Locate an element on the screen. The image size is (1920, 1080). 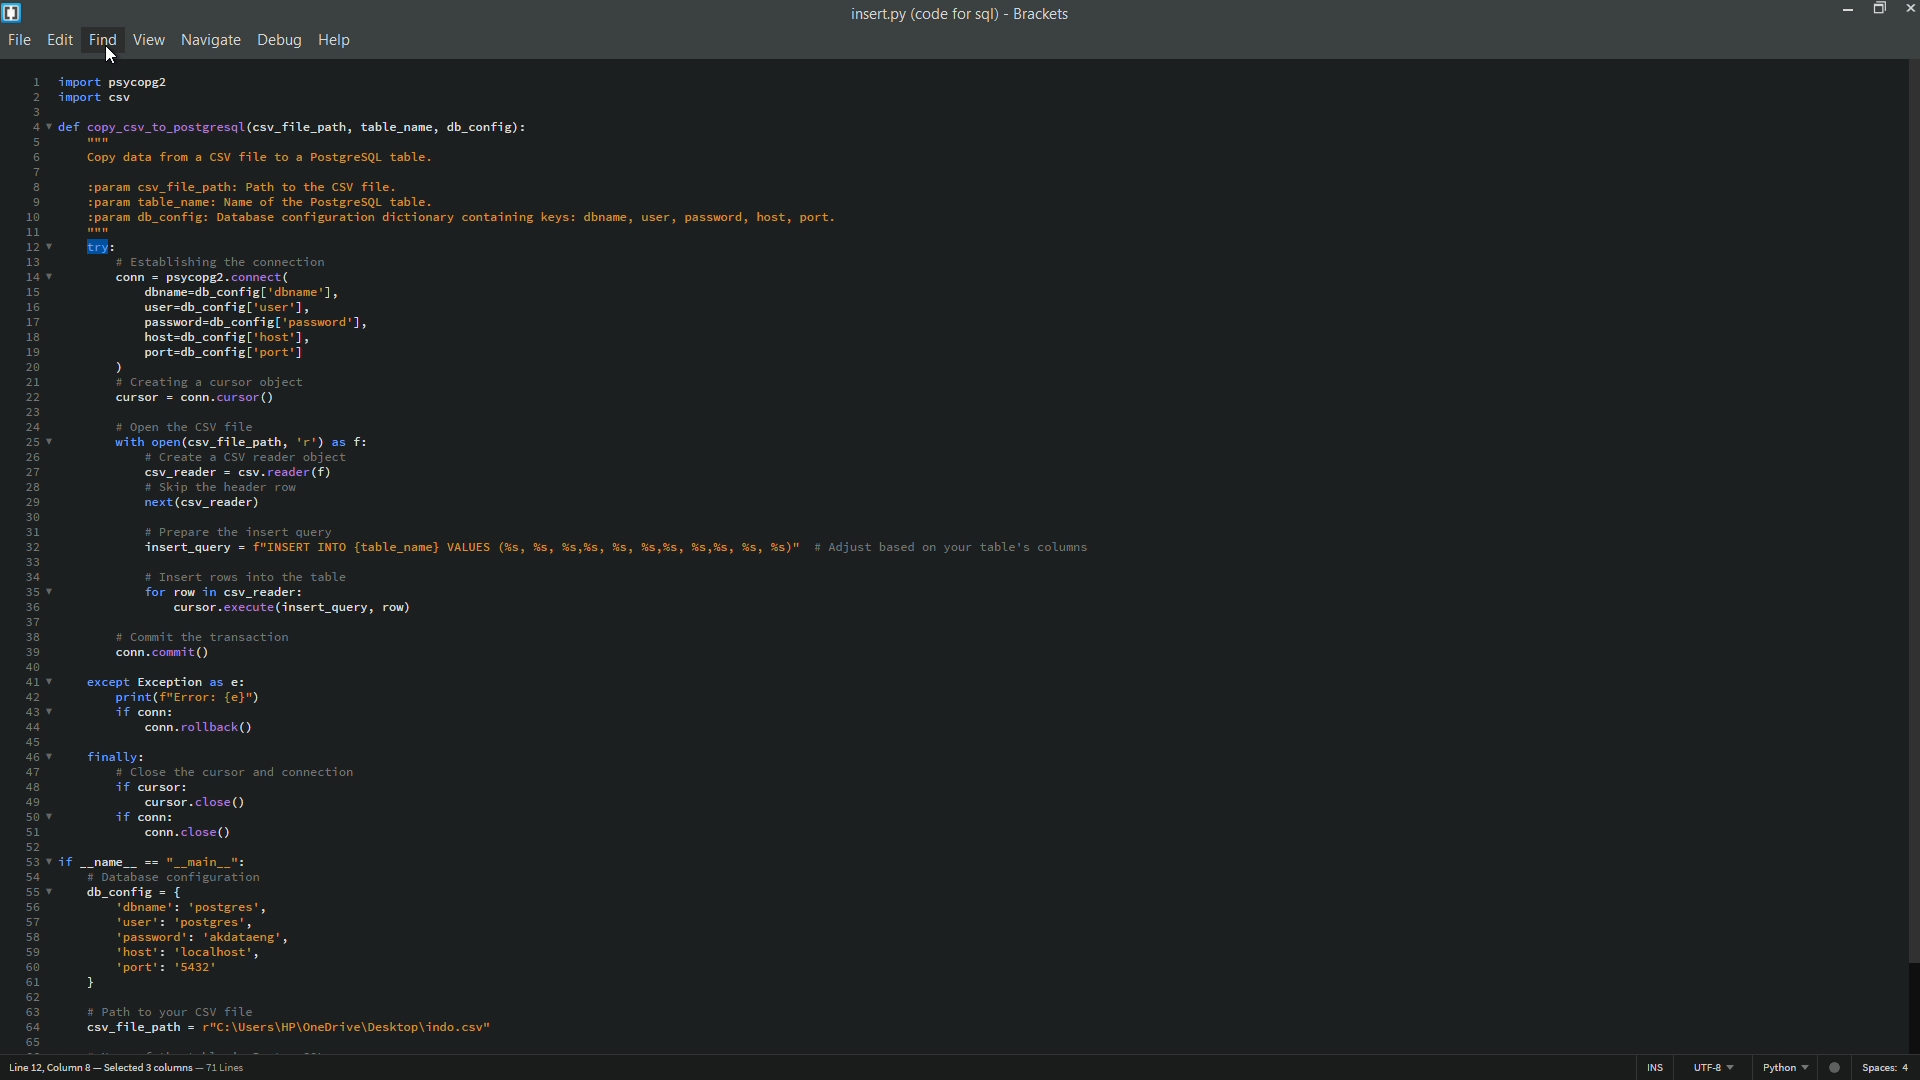
cursor position is located at coordinates (131, 1069).